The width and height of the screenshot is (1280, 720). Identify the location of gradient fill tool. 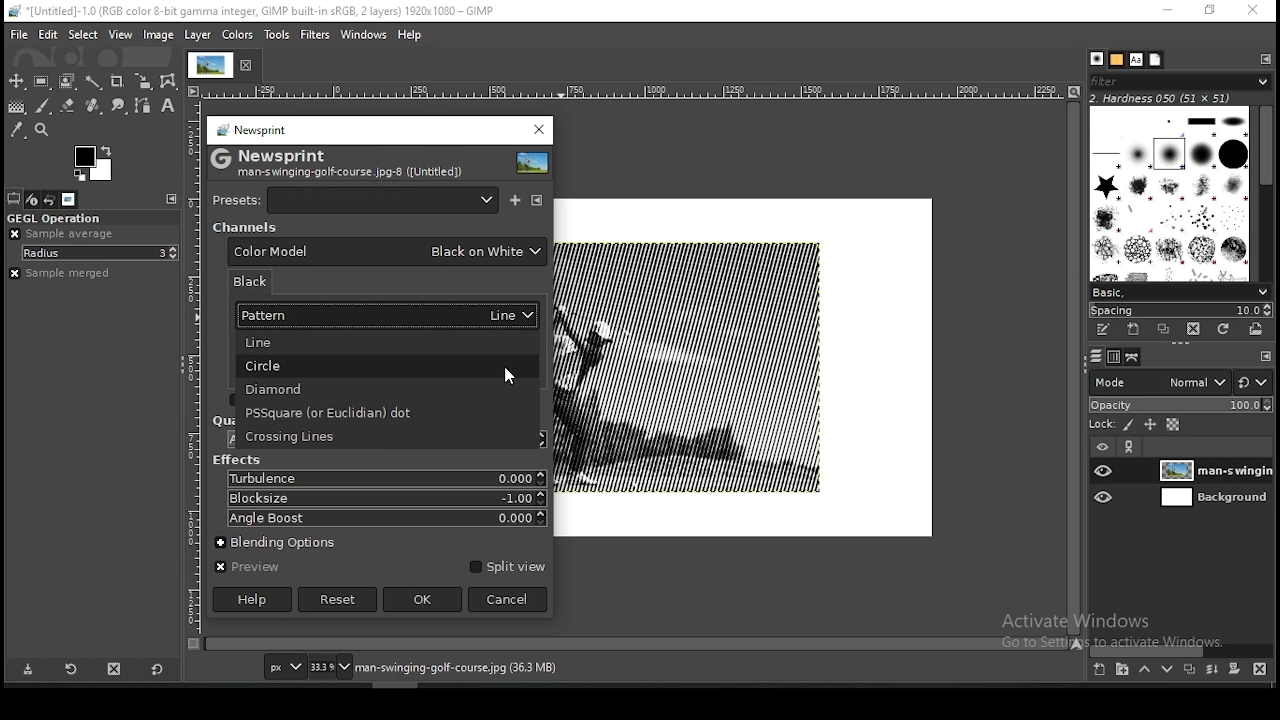
(18, 107).